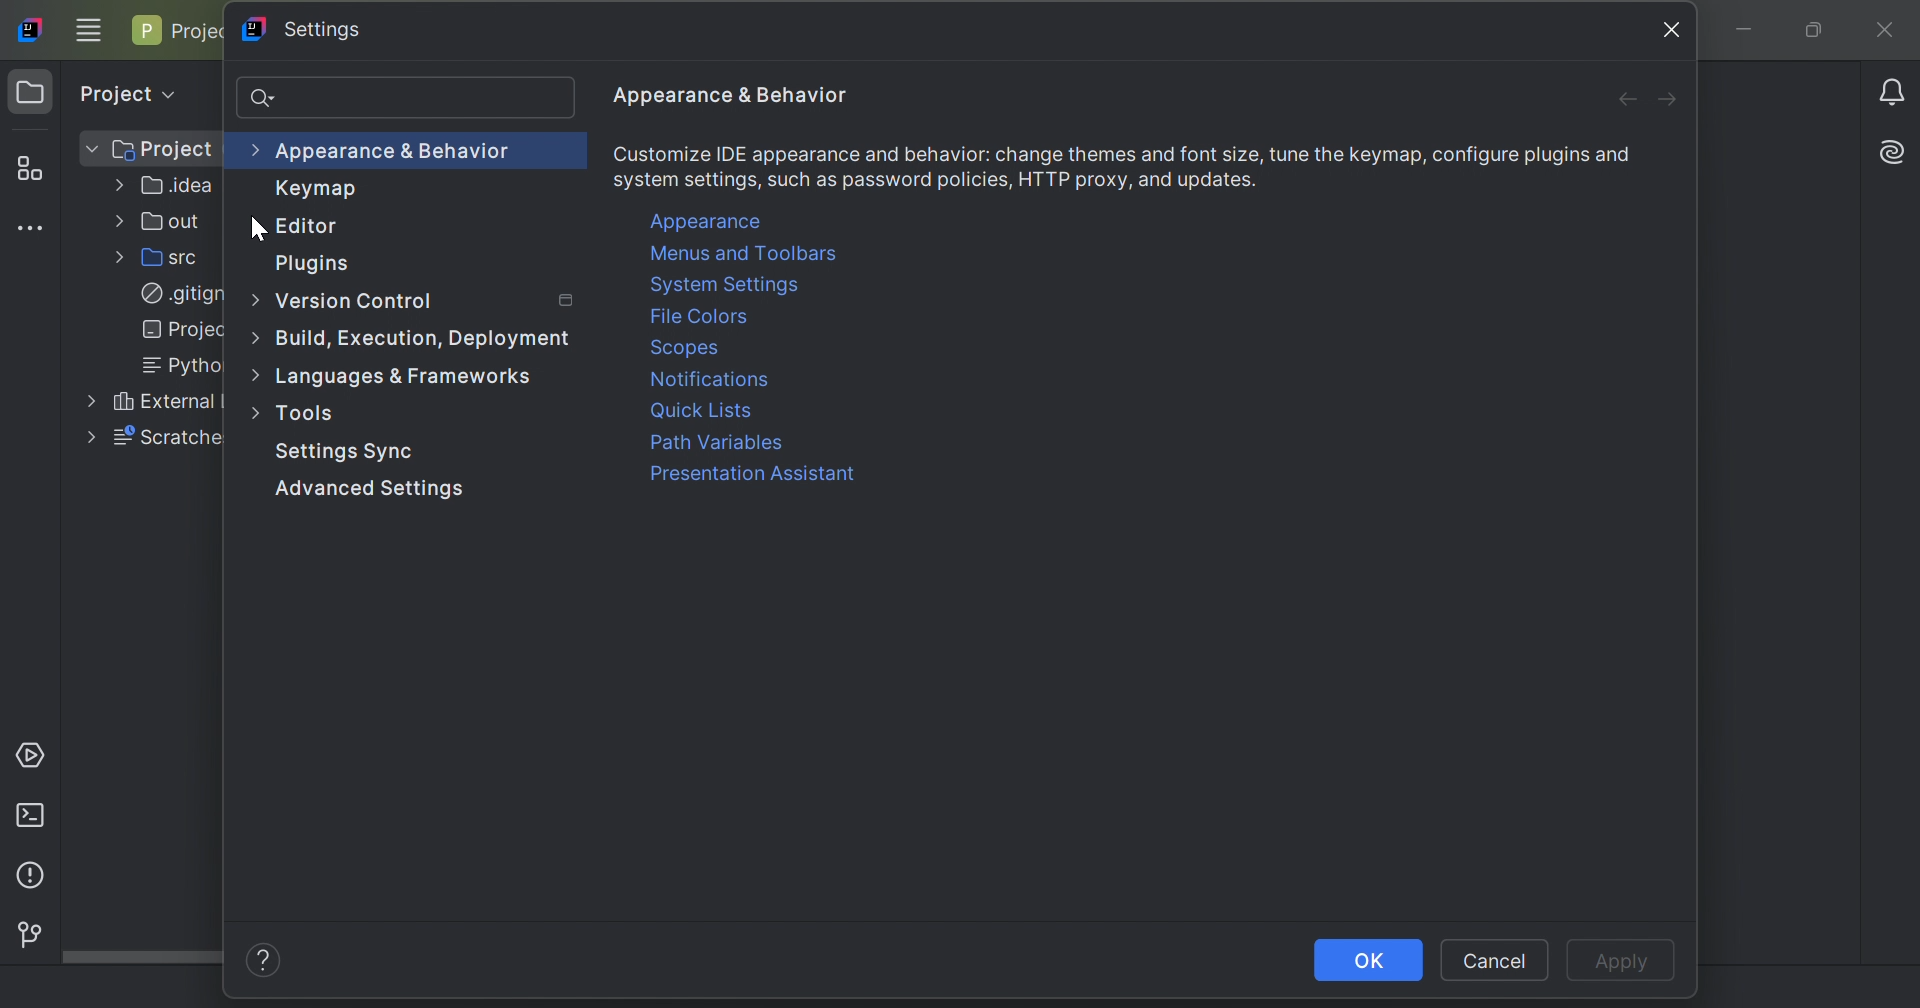 The width and height of the screenshot is (1920, 1008). I want to click on Structure, so click(30, 170).